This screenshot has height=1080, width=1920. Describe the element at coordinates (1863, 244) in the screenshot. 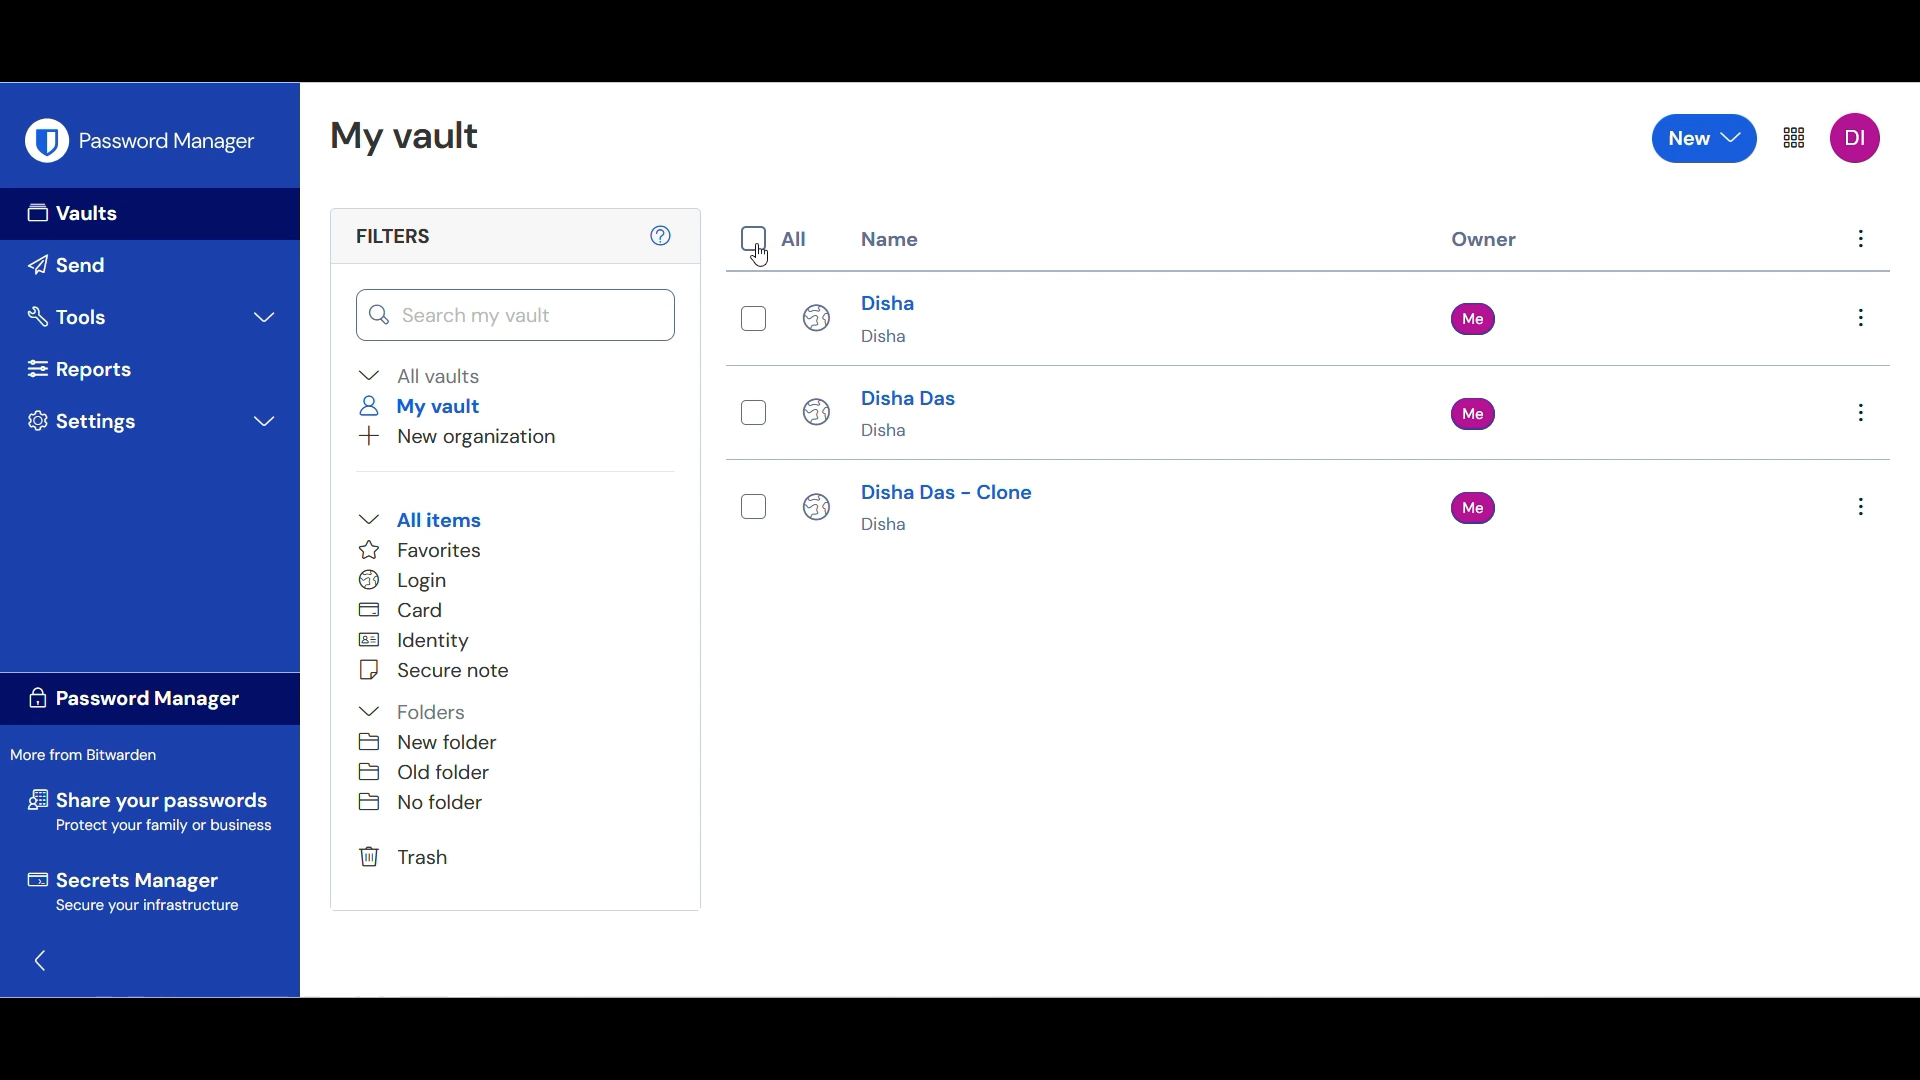

I see `Settings for each item respectively` at that location.